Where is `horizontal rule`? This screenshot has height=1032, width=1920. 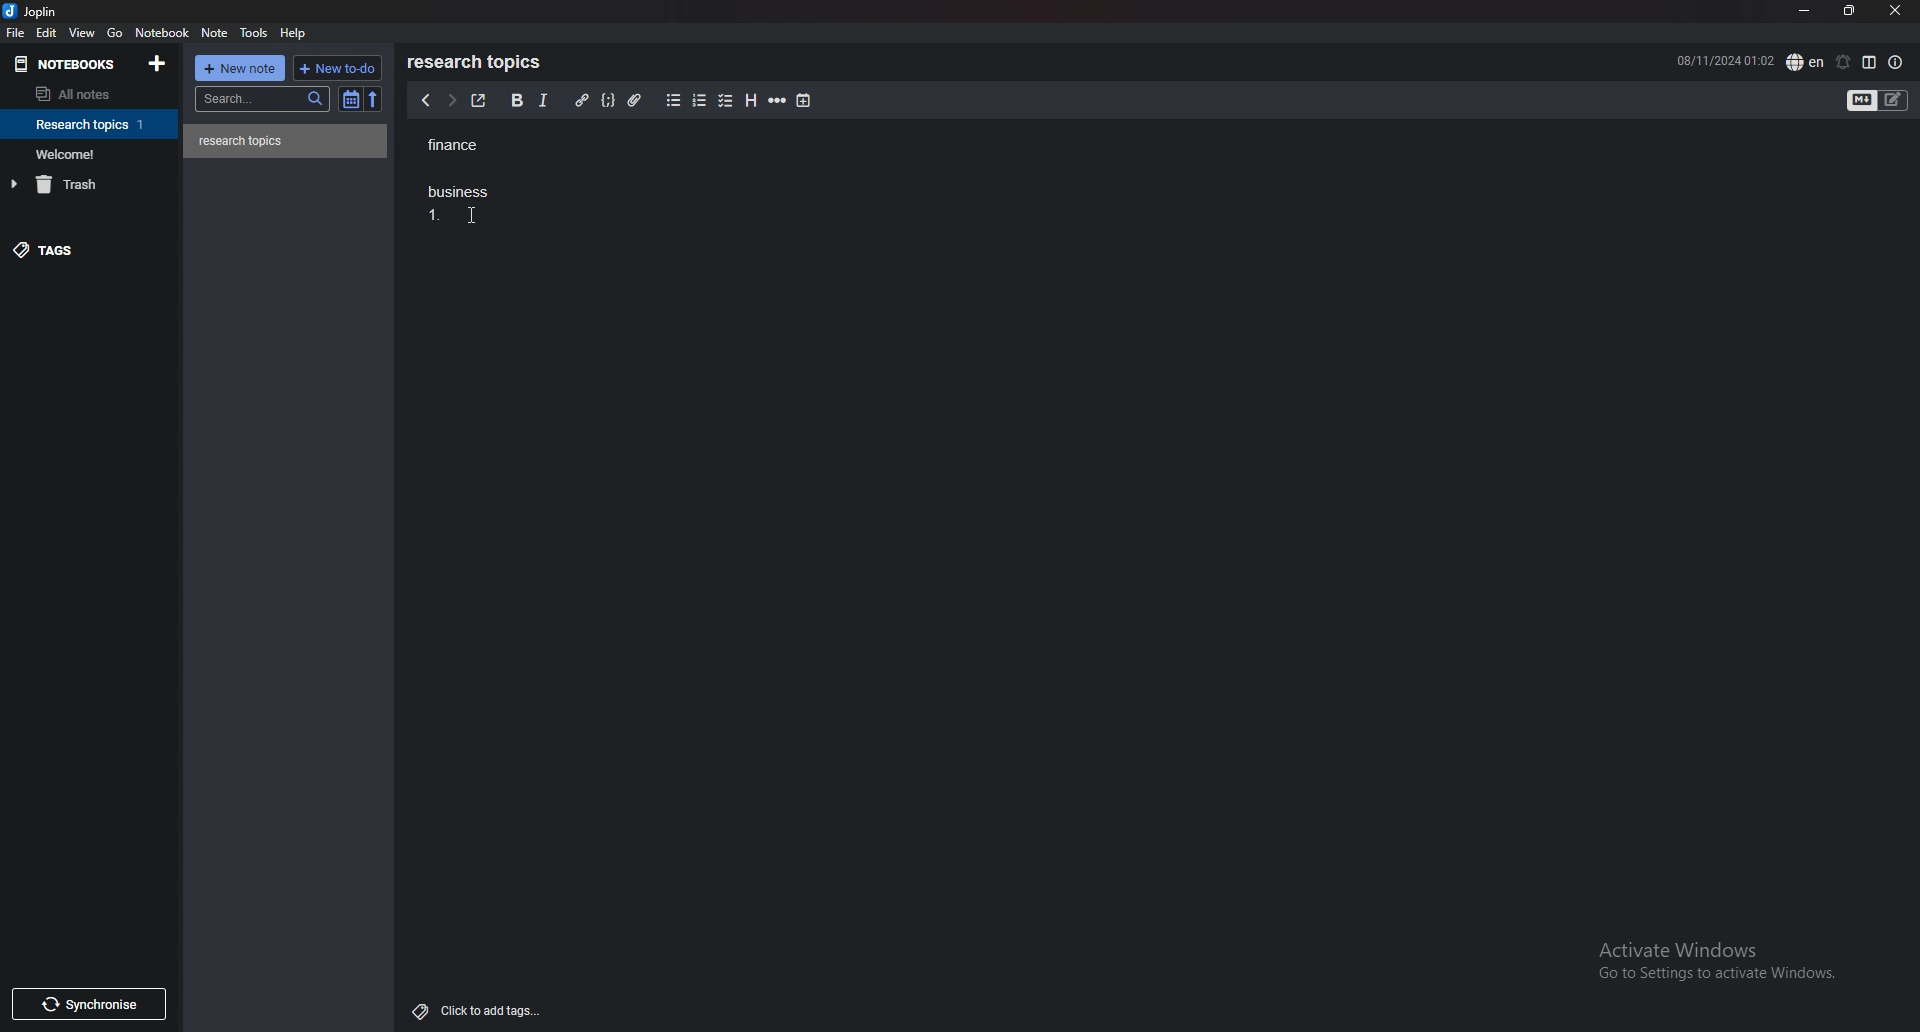 horizontal rule is located at coordinates (779, 101).